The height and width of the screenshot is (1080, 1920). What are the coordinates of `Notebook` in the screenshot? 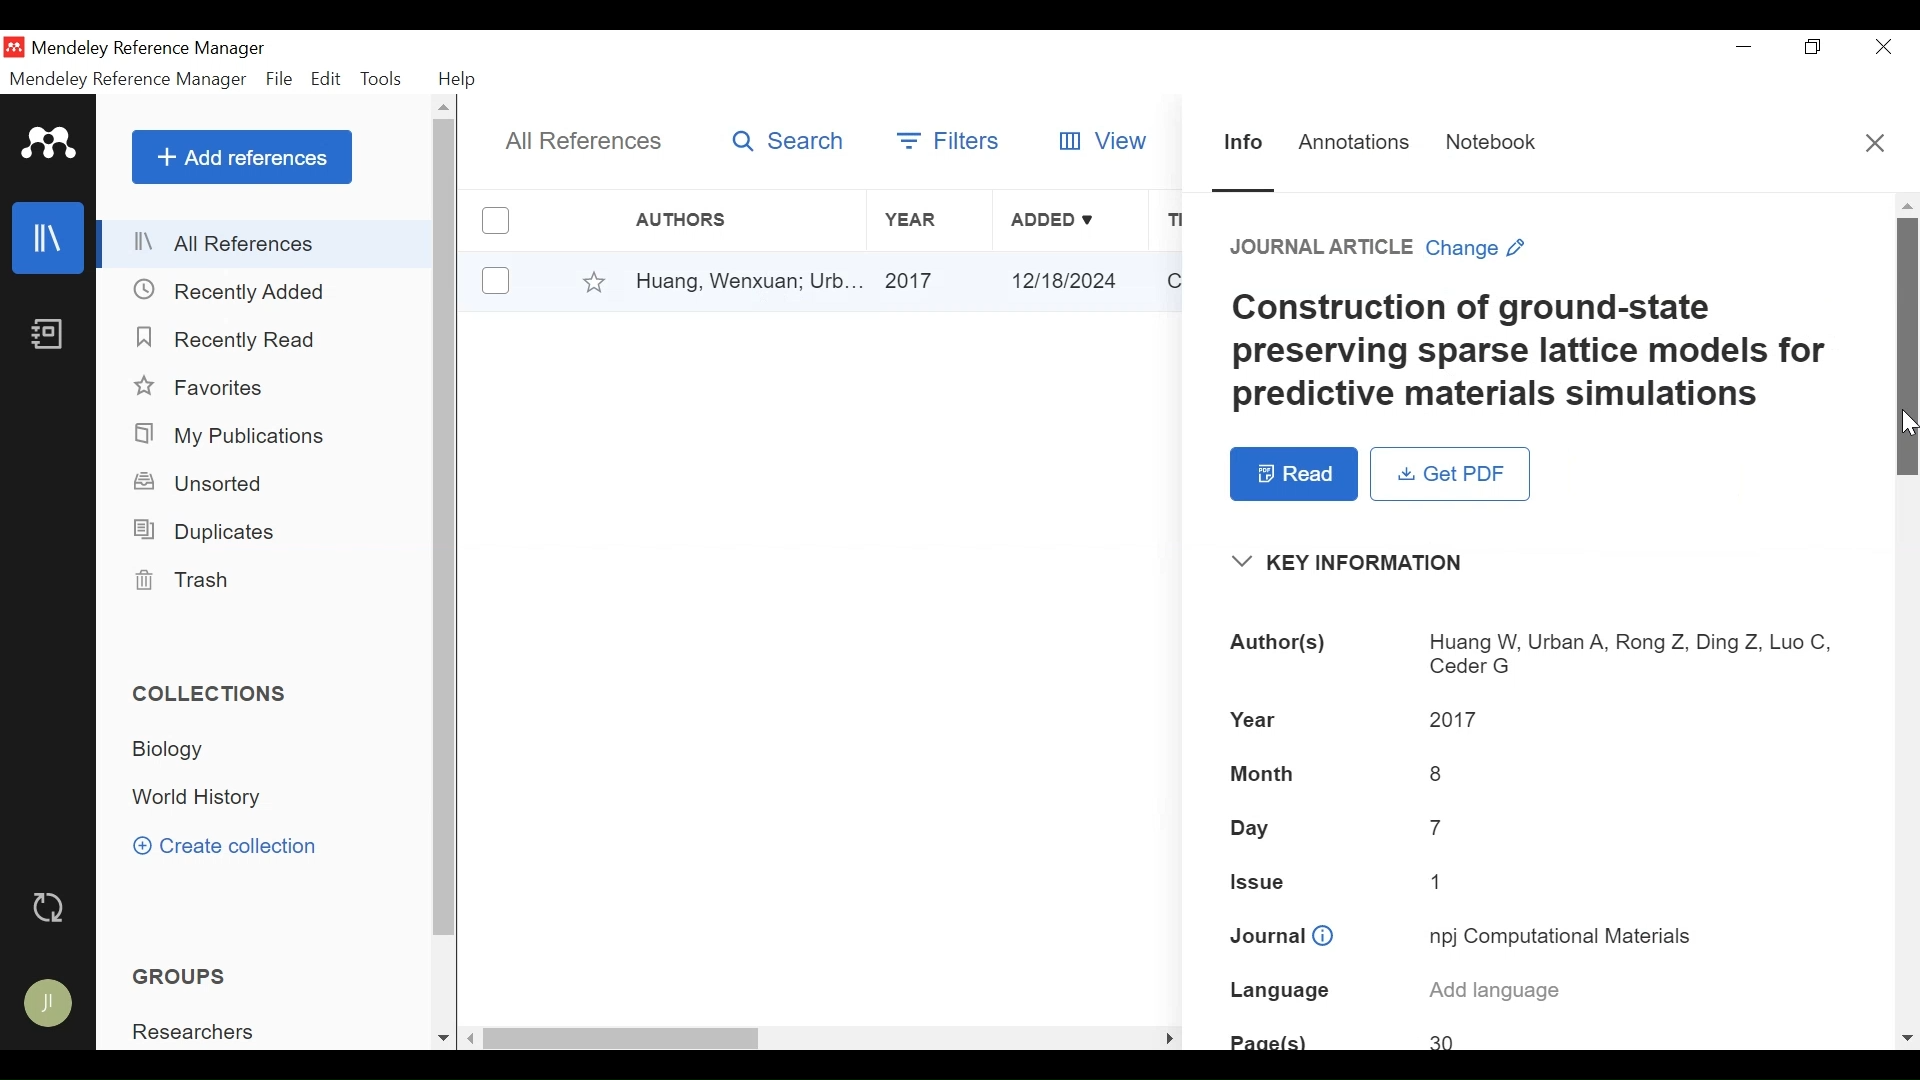 It's located at (51, 336).